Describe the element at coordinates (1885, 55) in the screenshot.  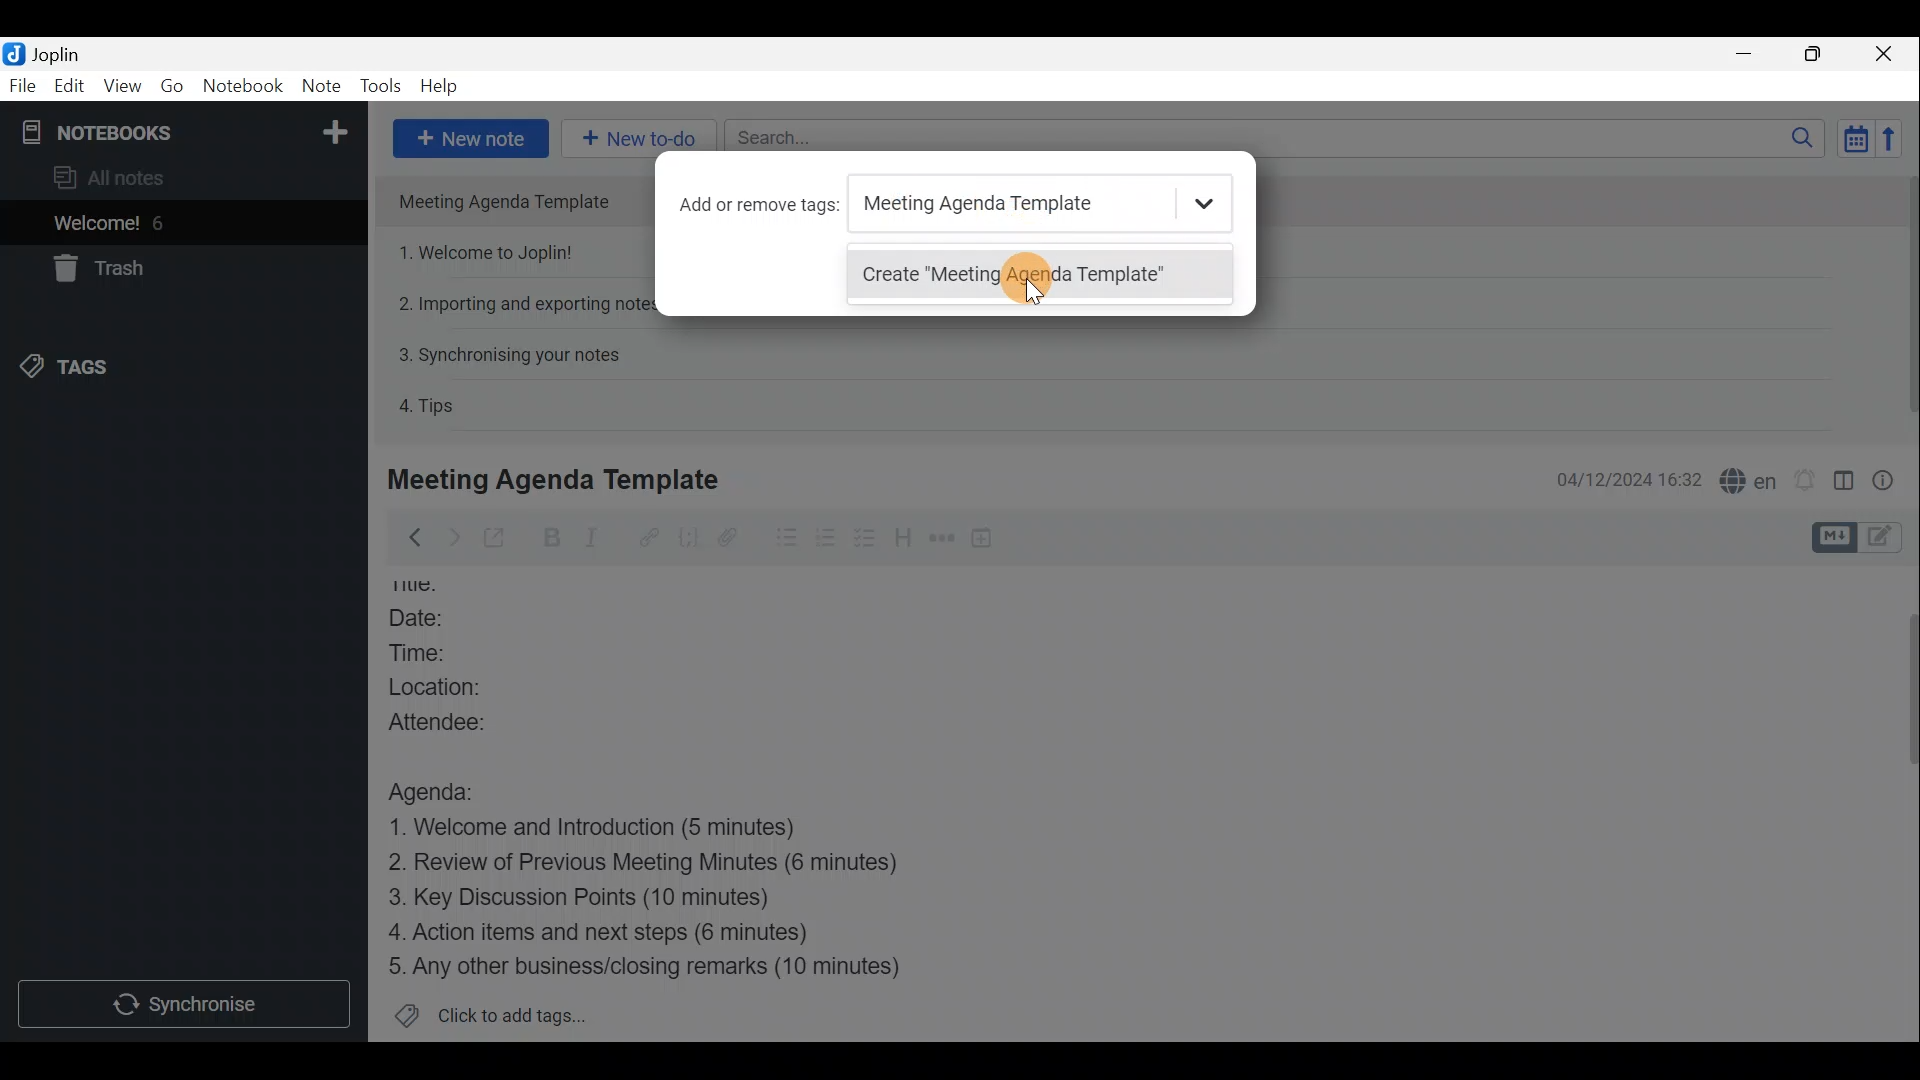
I see `Close` at that location.